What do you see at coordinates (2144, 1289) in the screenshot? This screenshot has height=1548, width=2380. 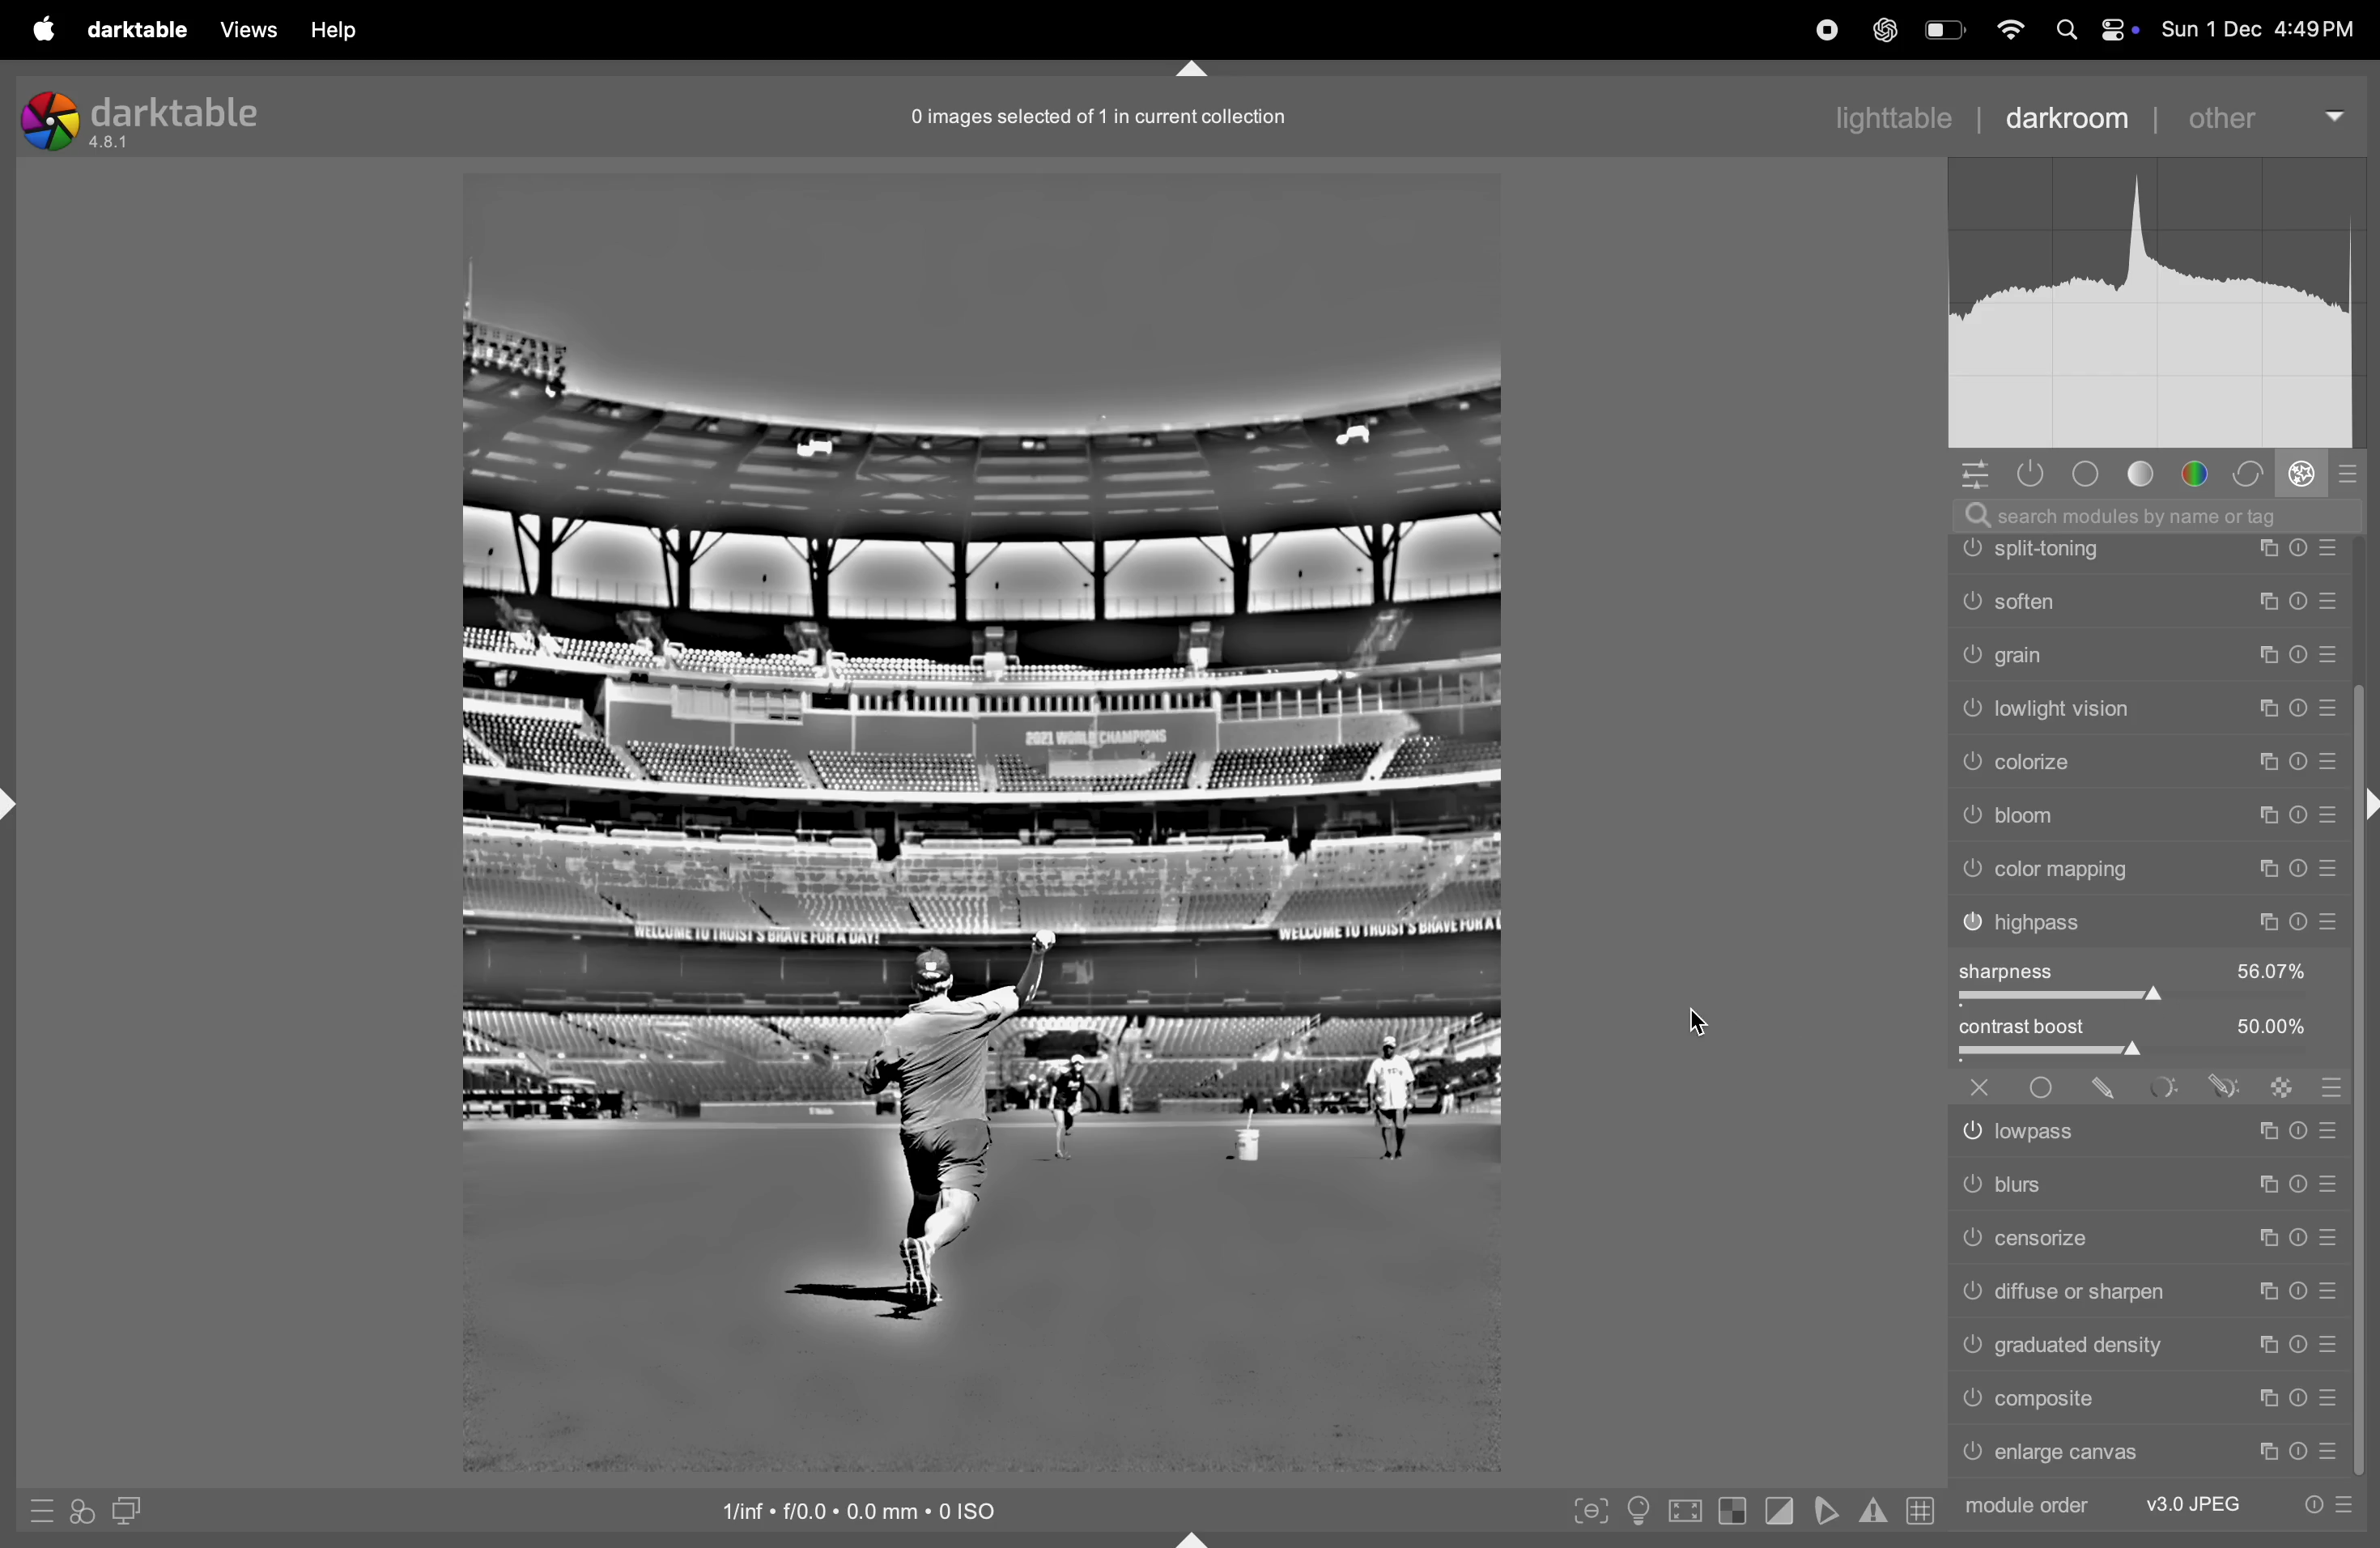 I see `difuse shapen` at bounding box center [2144, 1289].